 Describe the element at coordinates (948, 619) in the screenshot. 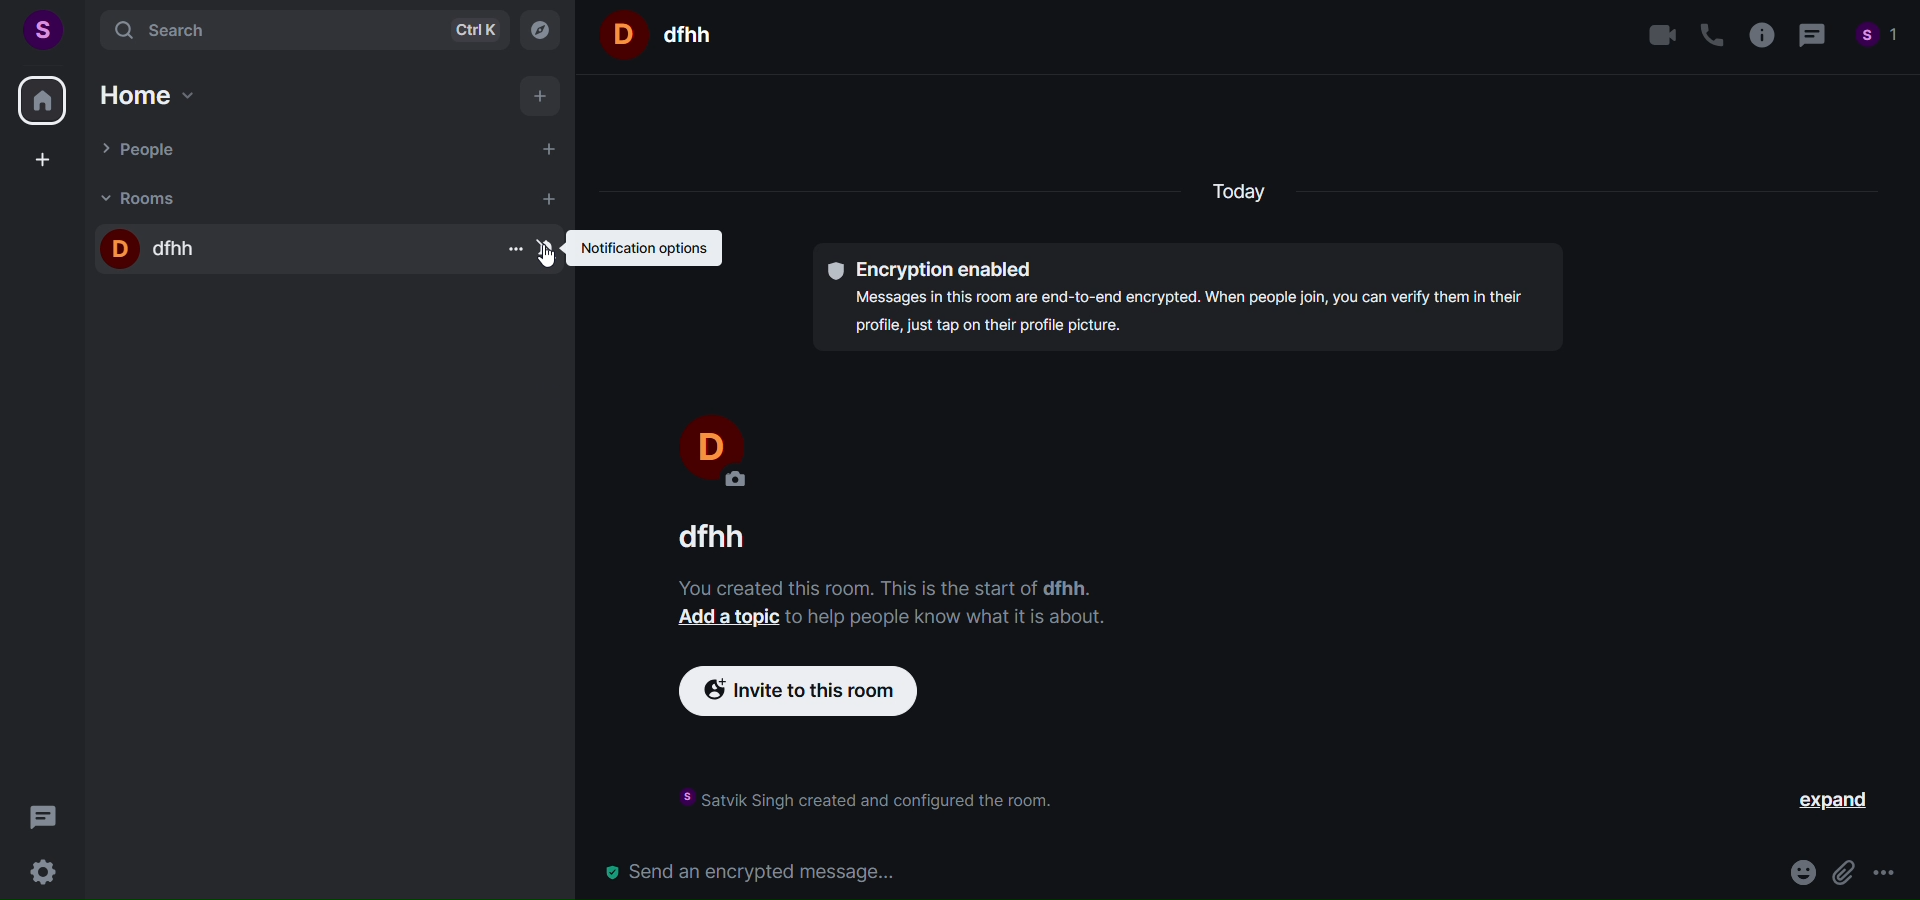

I see `to help people know what it is about.` at that location.